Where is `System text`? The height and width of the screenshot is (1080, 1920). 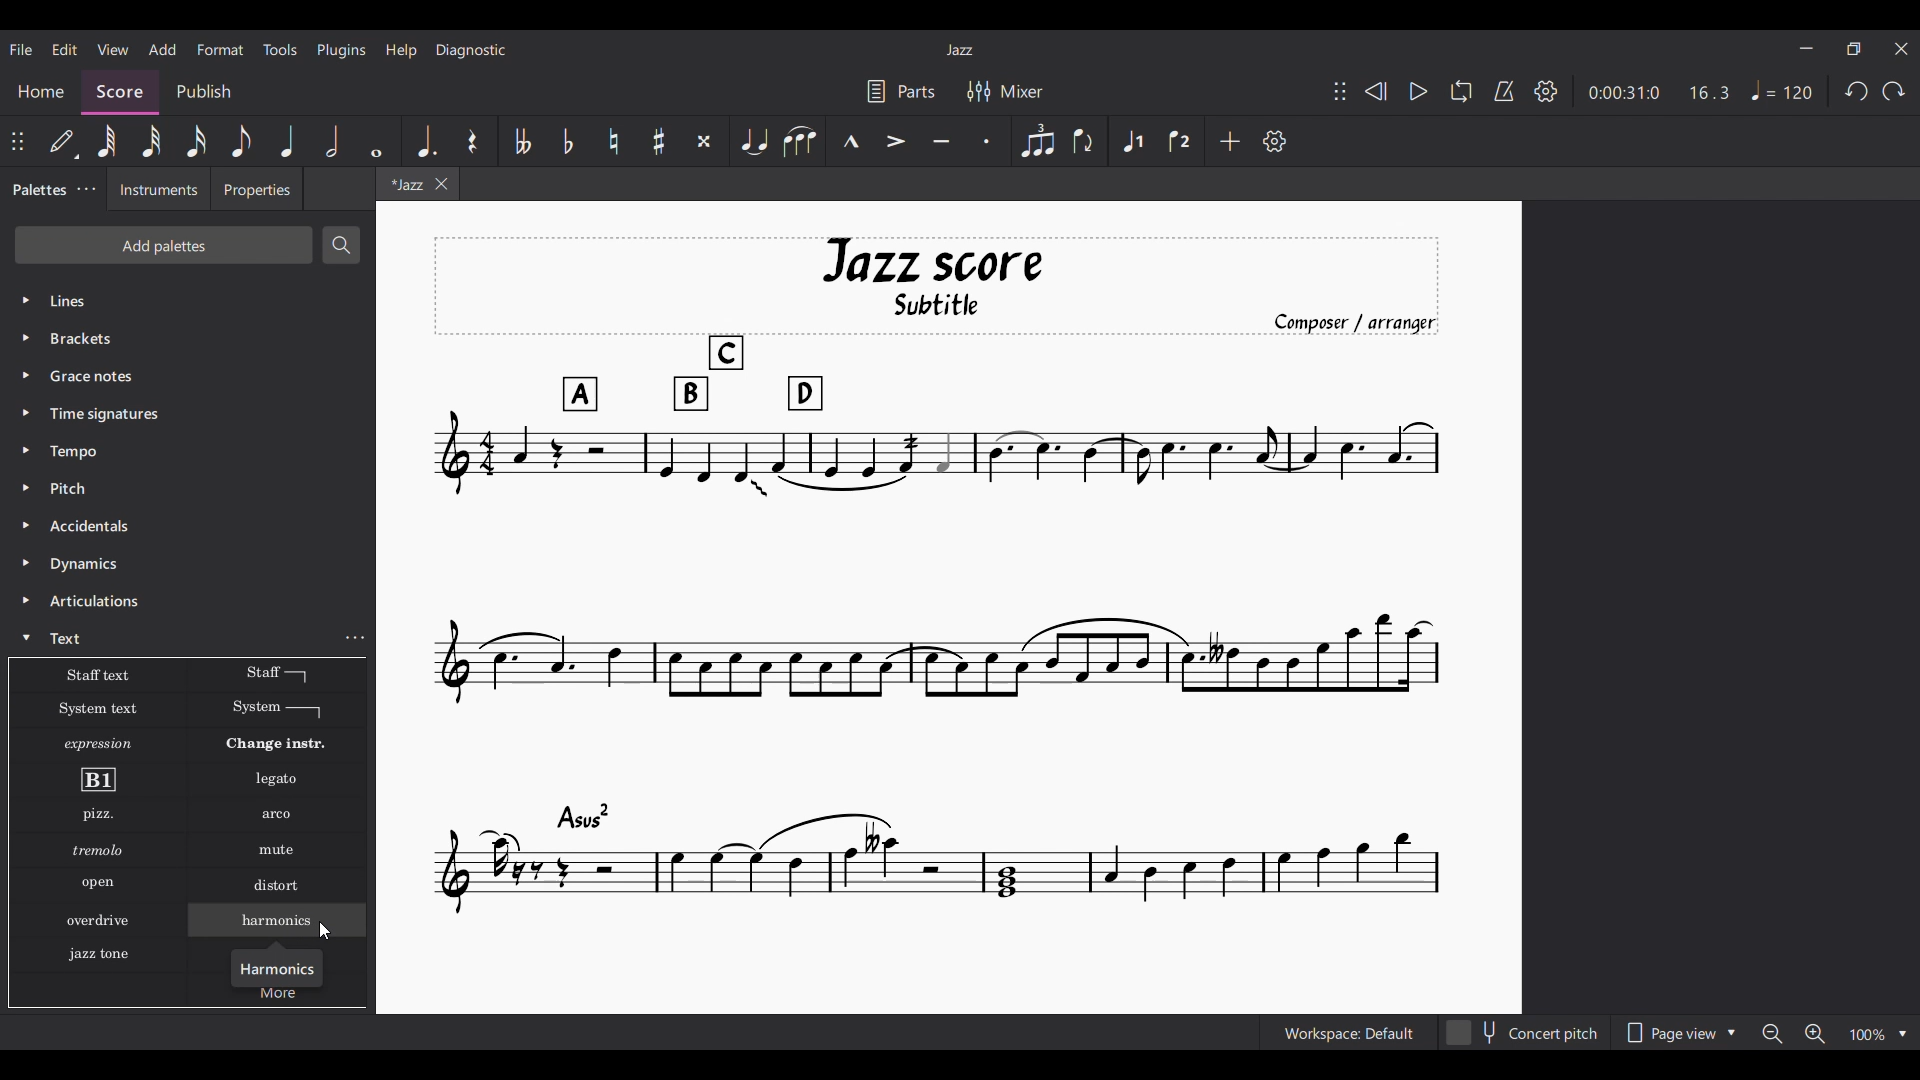 System text is located at coordinates (97, 708).